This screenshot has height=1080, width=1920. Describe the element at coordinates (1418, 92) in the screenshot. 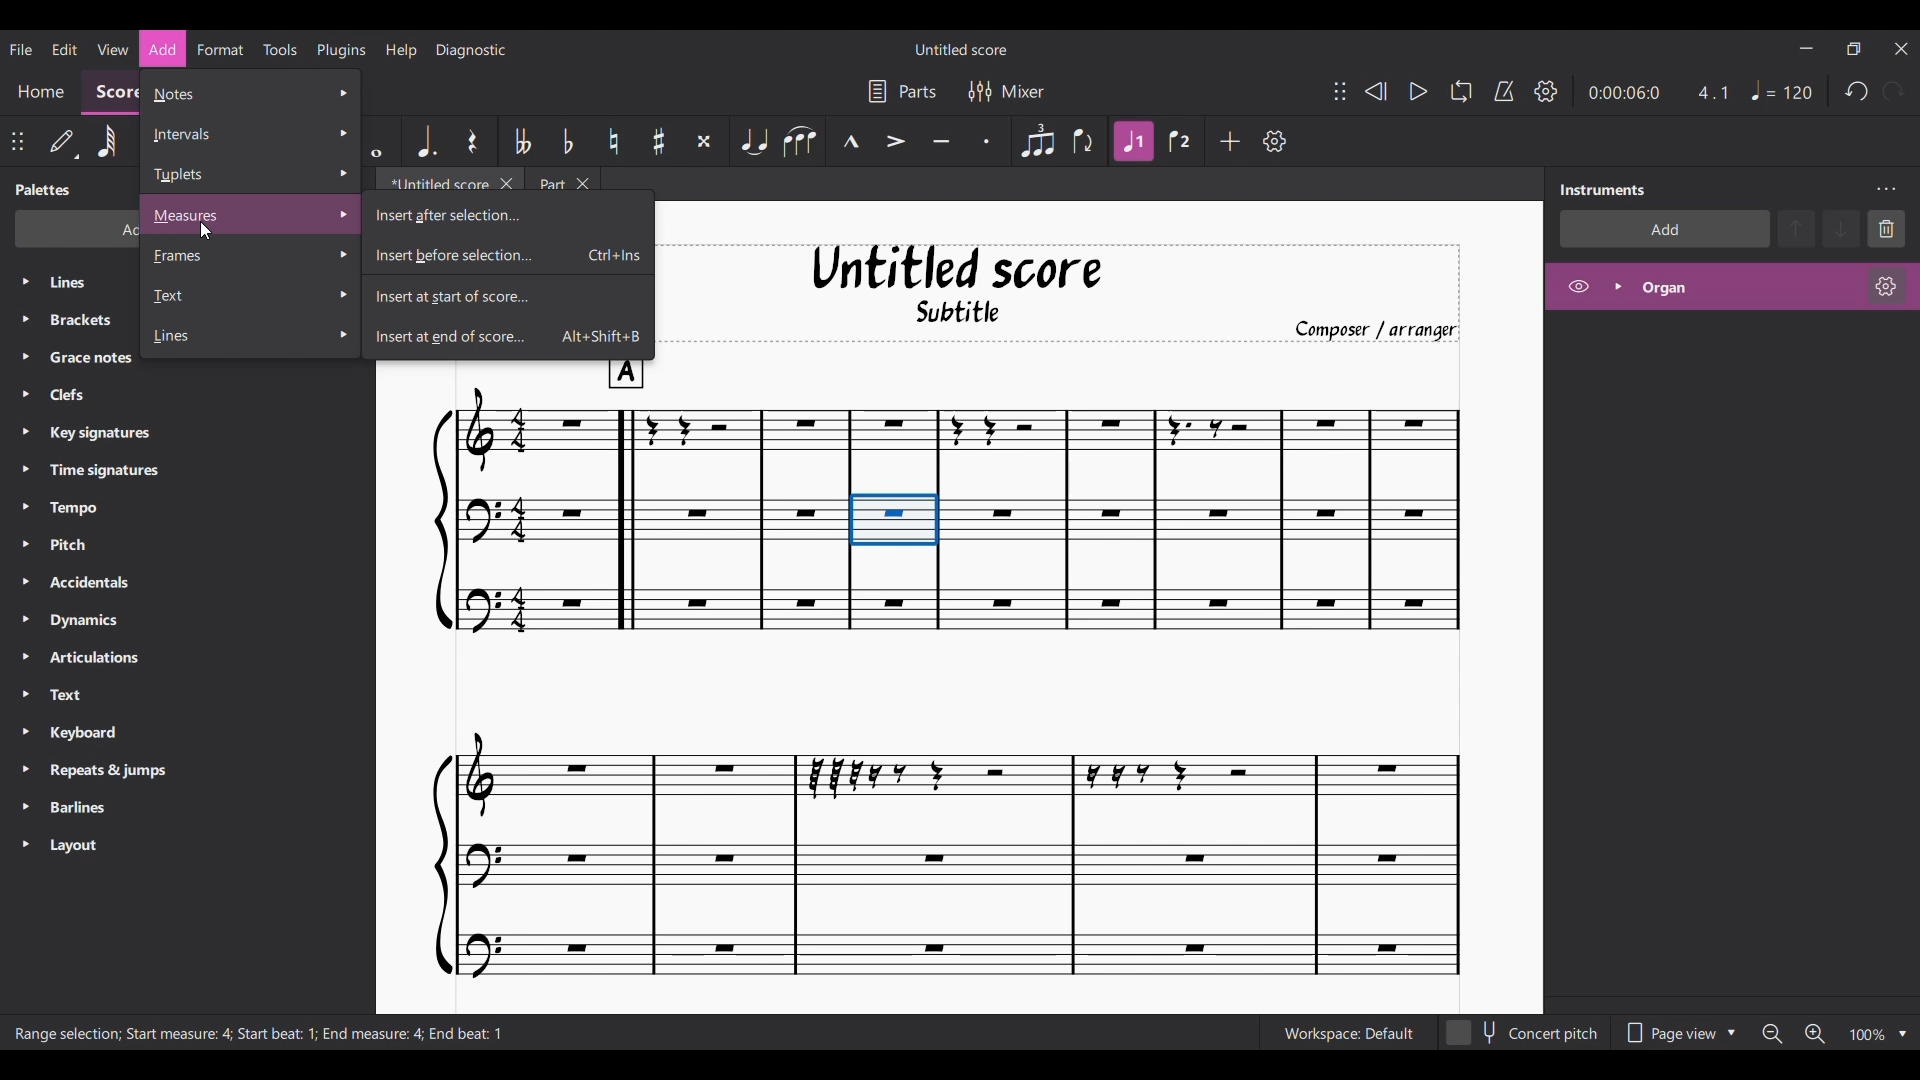

I see `Play` at that location.